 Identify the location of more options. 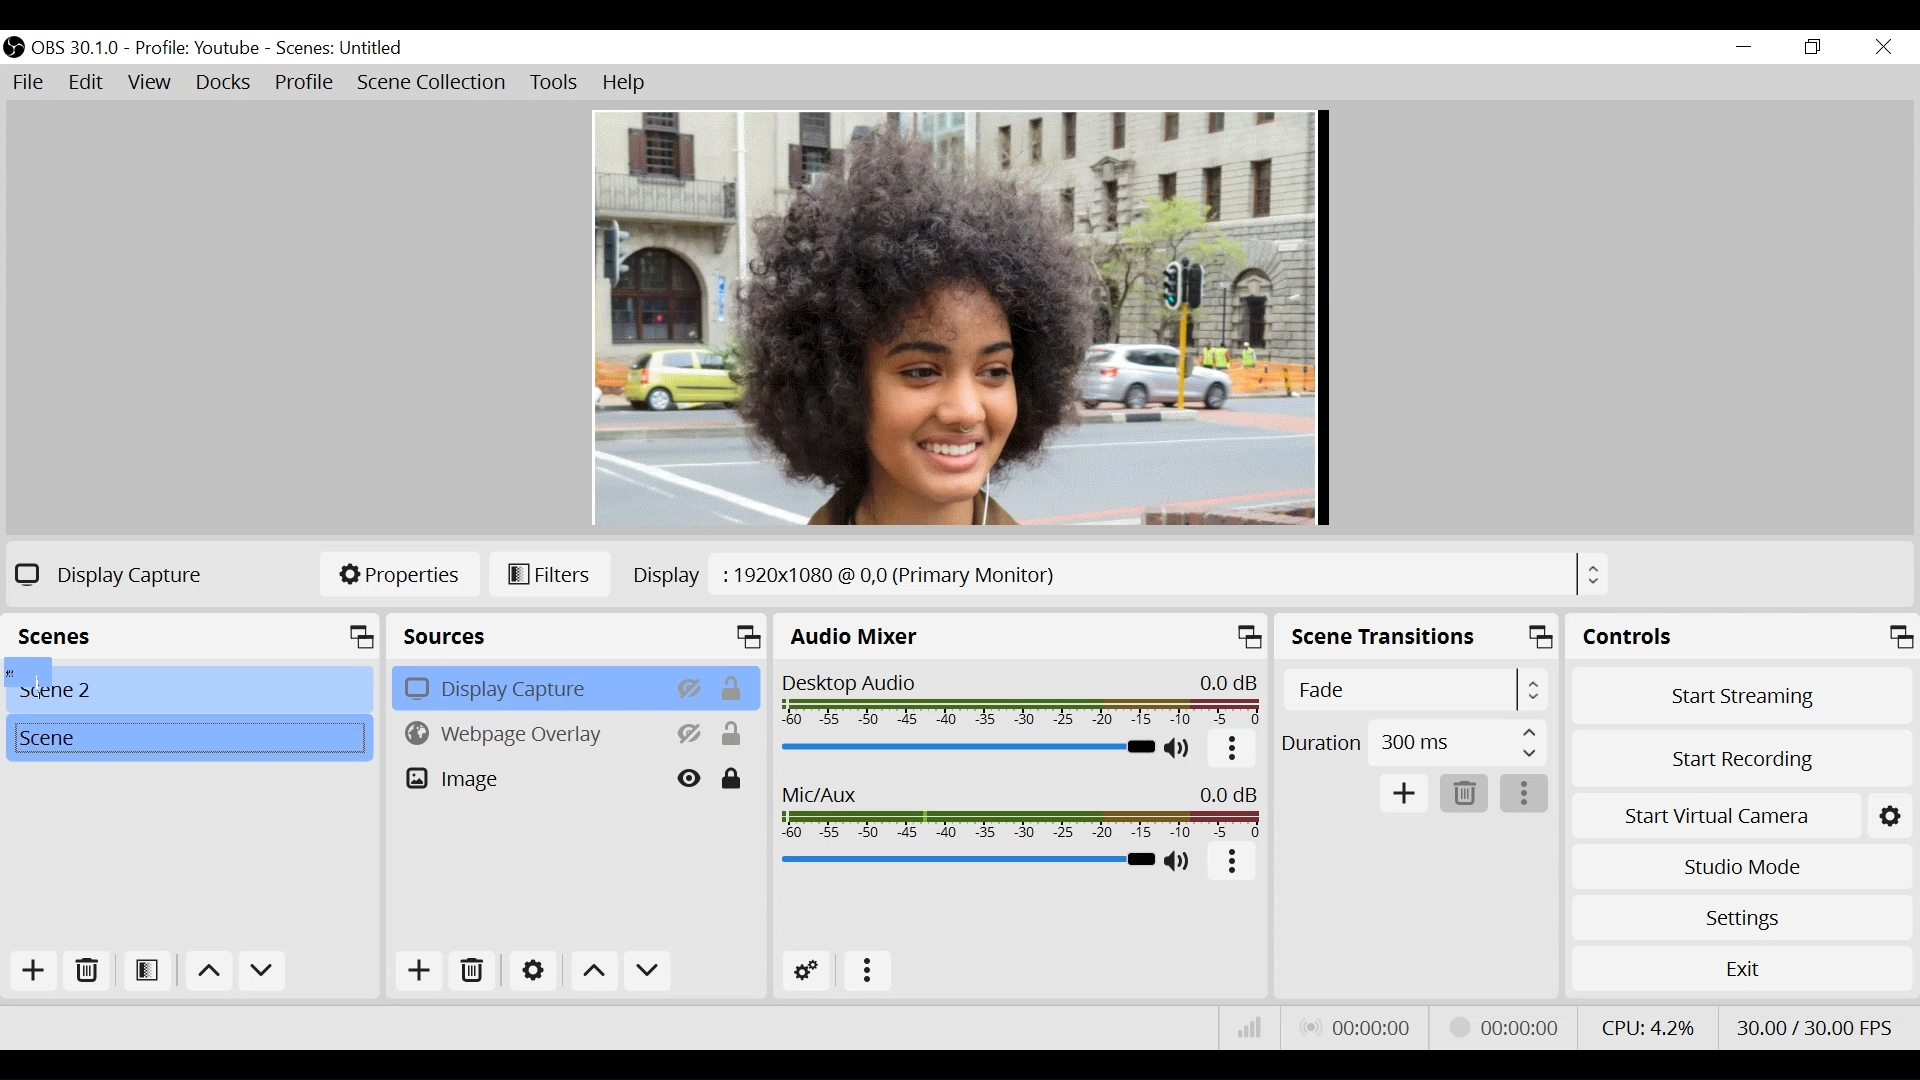
(863, 969).